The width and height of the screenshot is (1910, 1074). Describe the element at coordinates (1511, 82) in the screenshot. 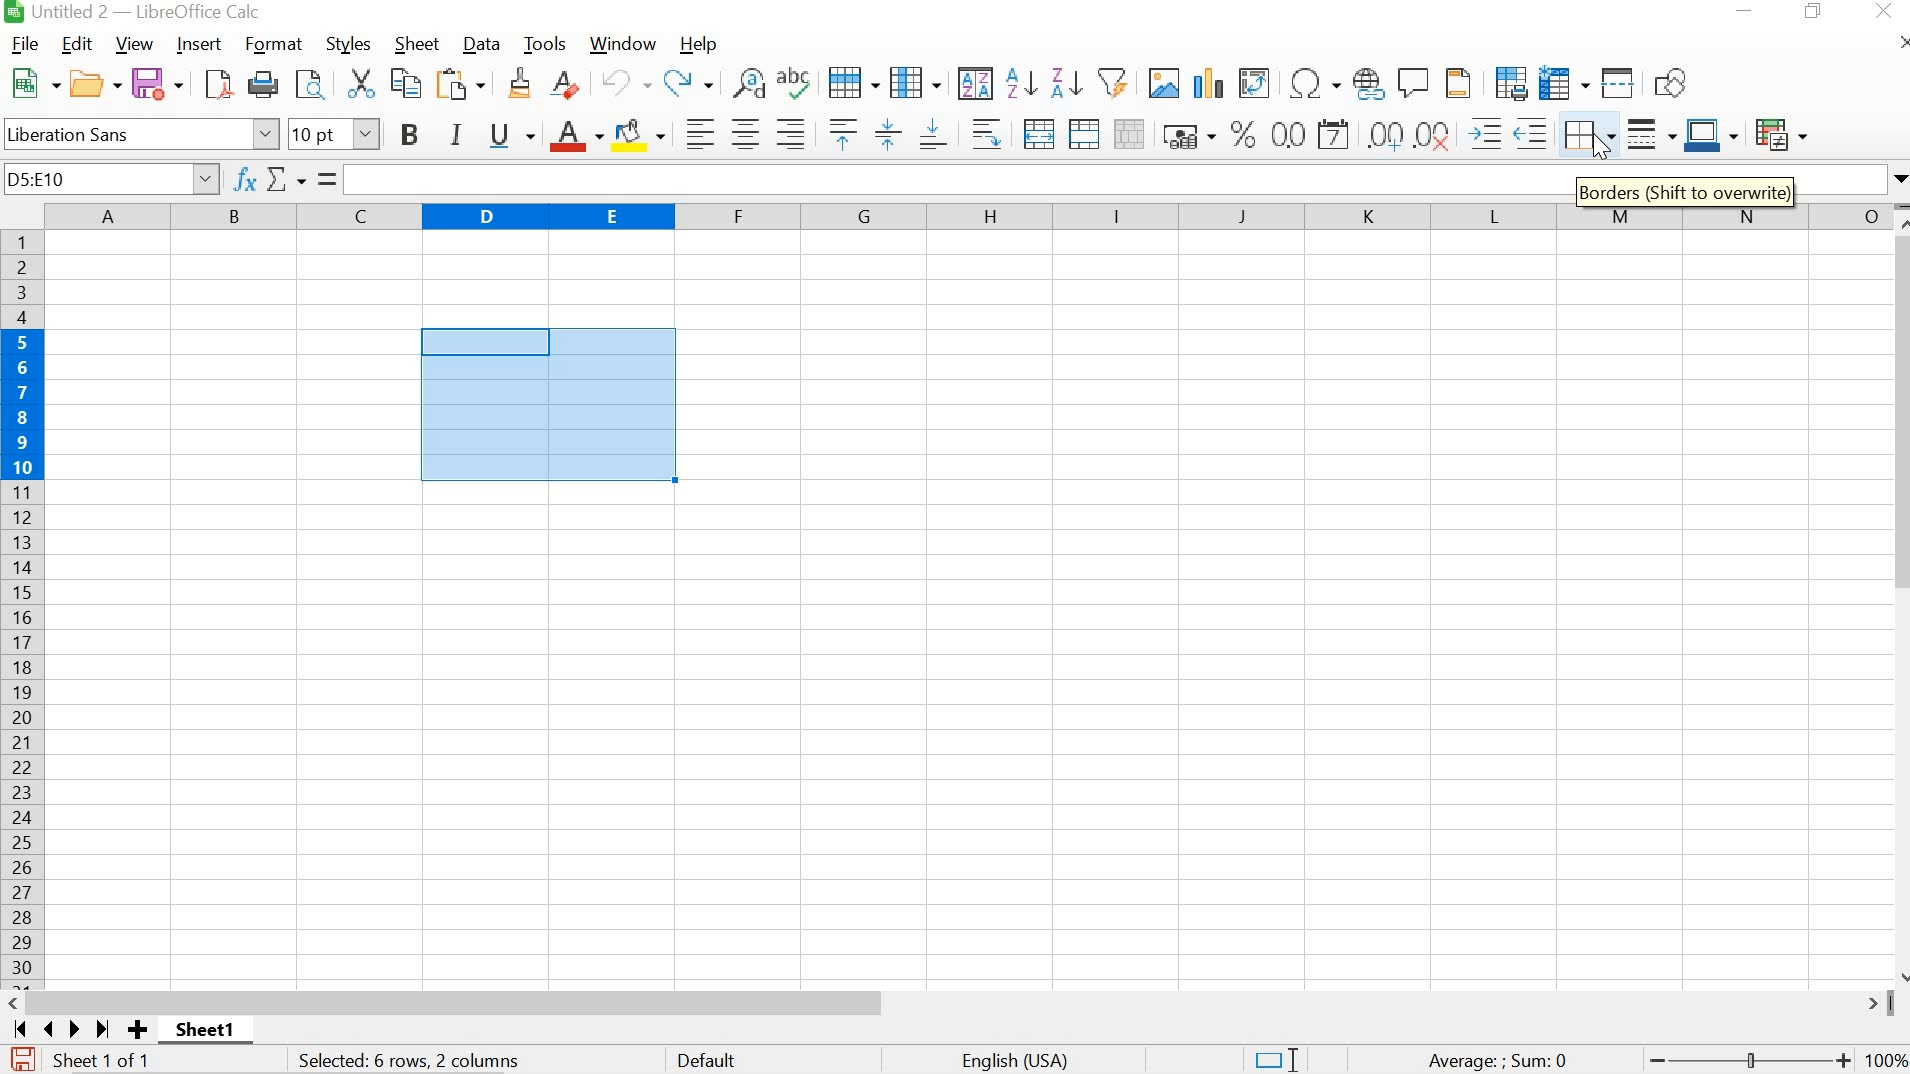

I see `define print area` at that location.